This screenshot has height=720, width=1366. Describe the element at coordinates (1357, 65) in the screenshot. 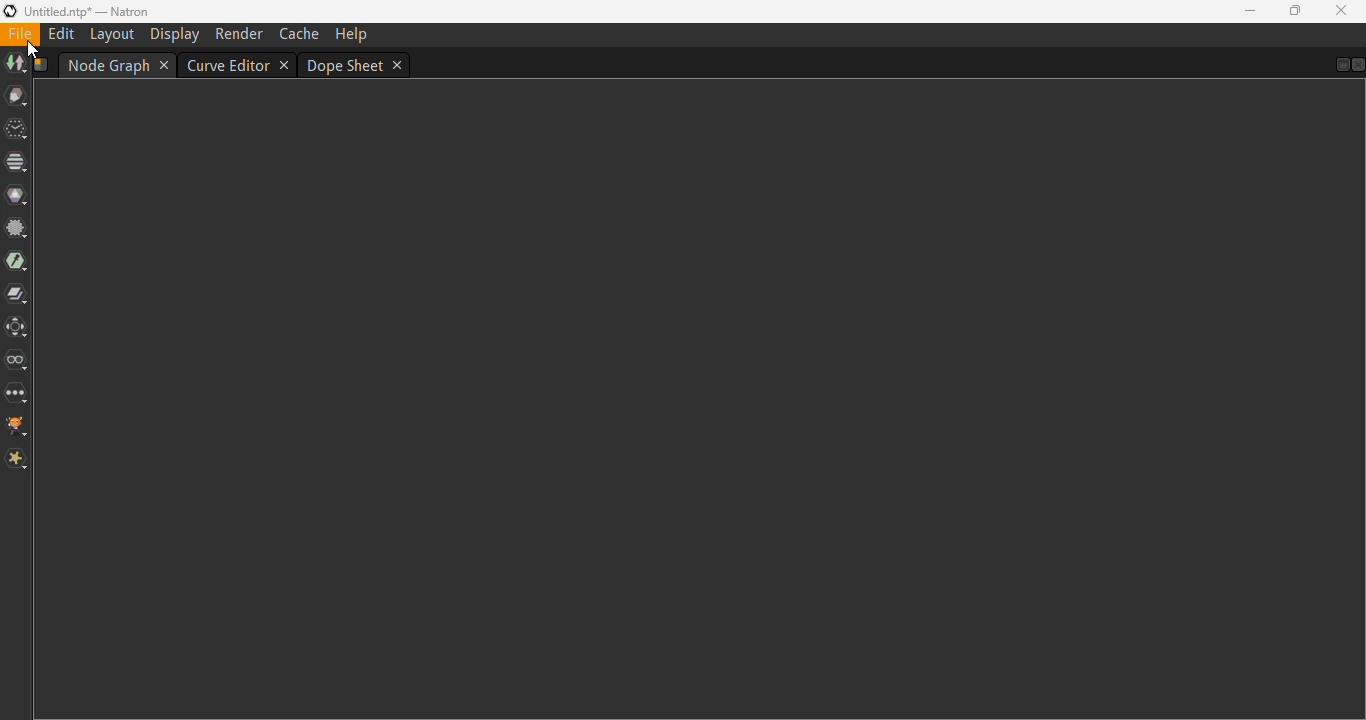

I see `close pane` at that location.